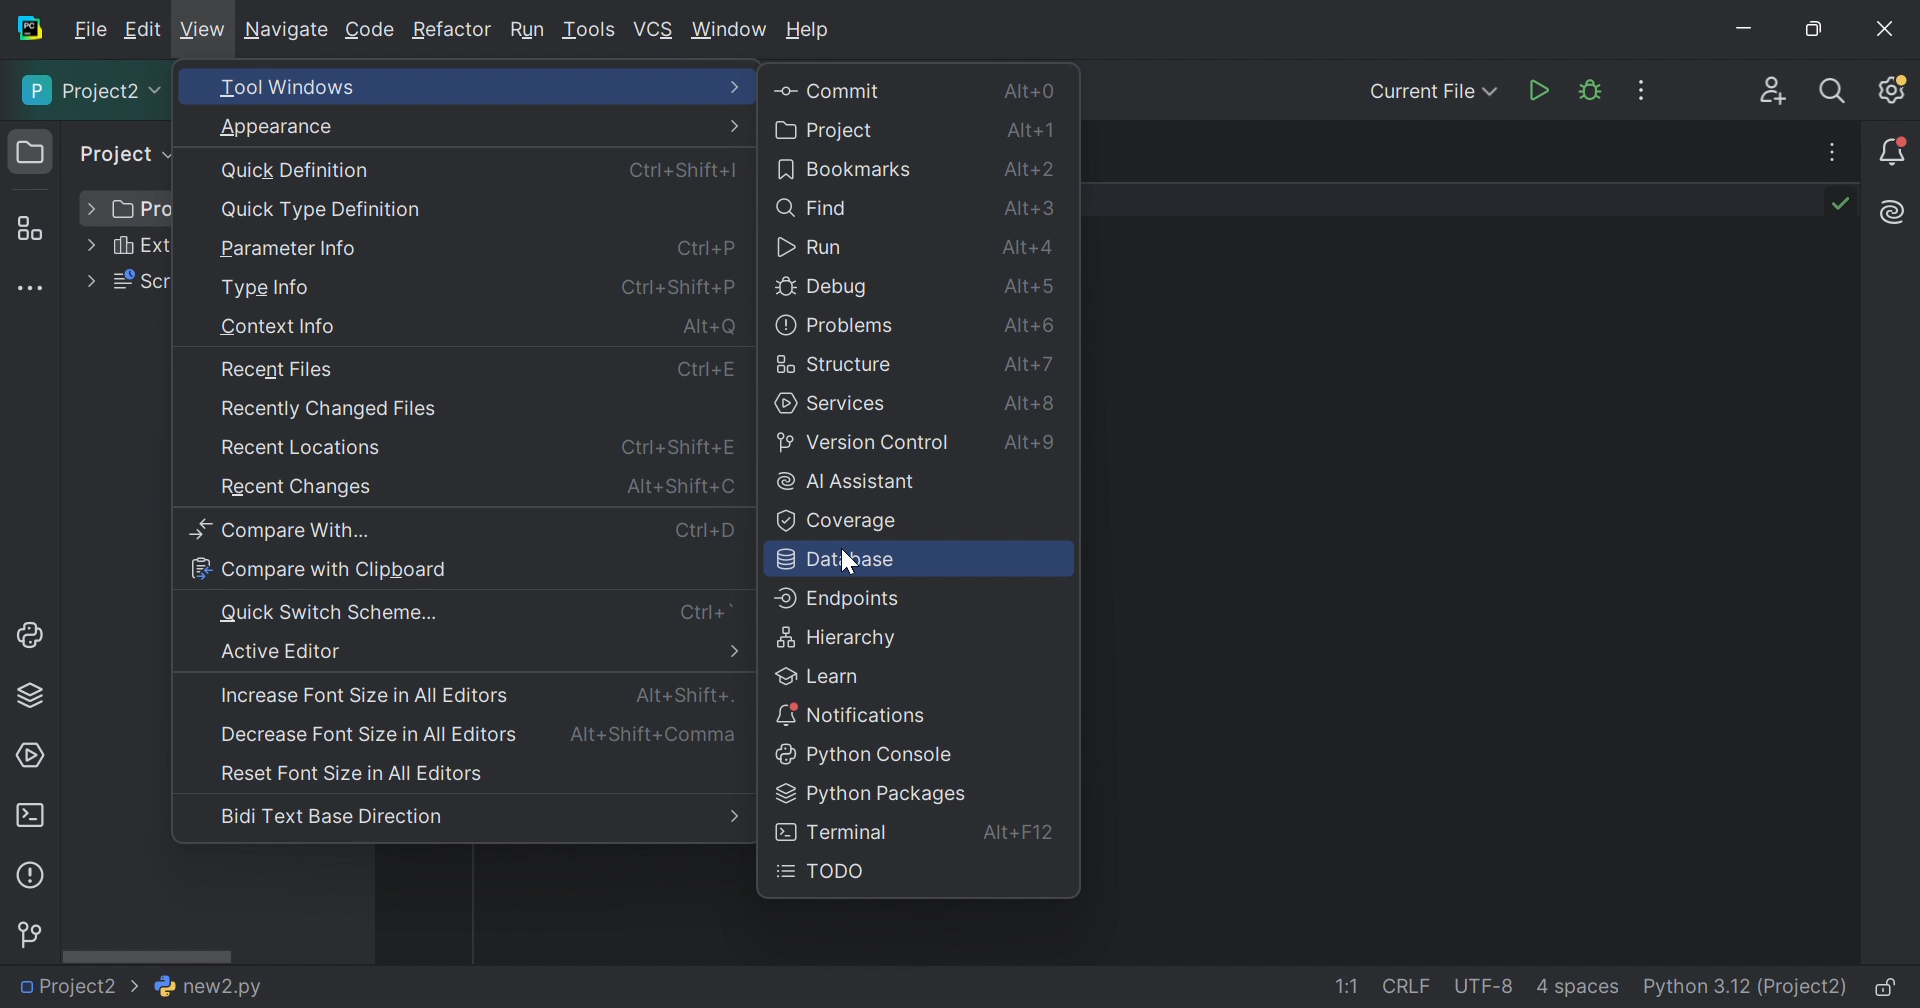 The image size is (1920, 1008). I want to click on PyCharm, so click(29, 31).